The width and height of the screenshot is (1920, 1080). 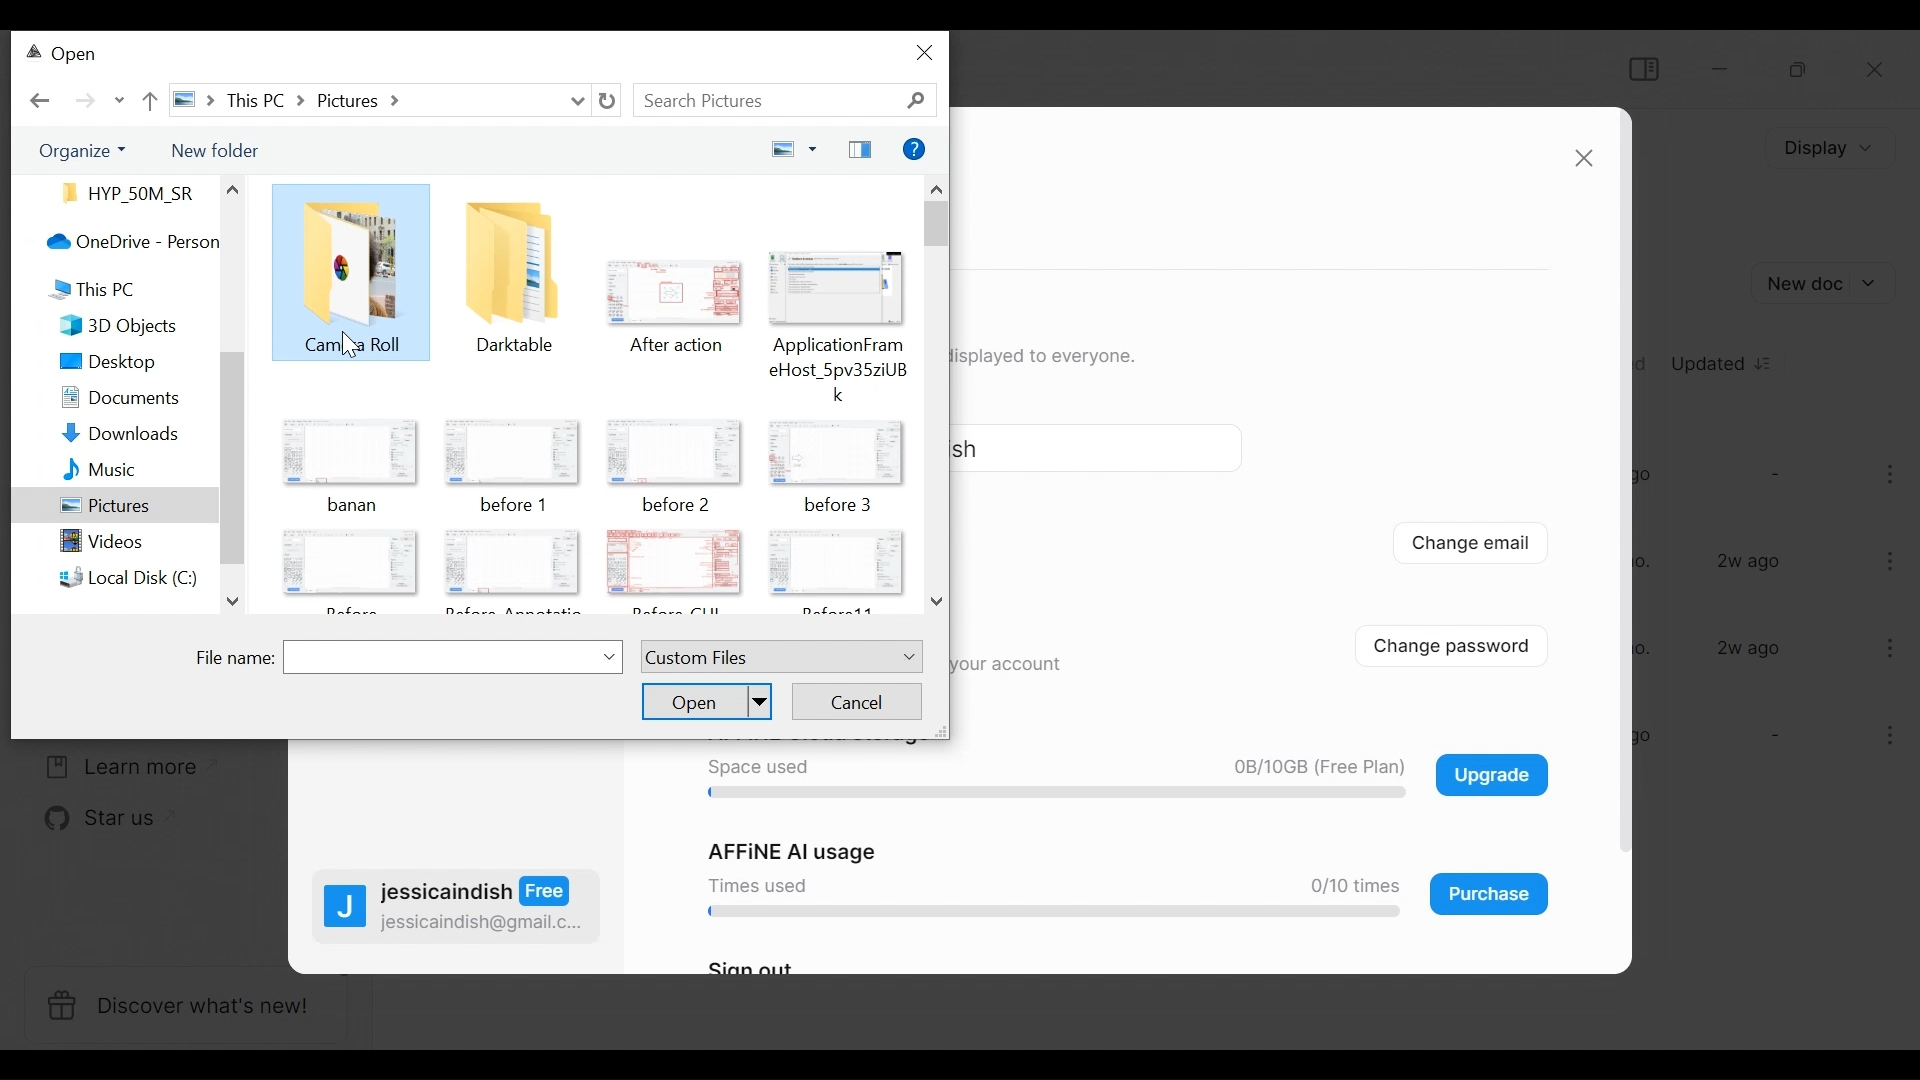 What do you see at coordinates (483, 923) in the screenshot?
I see `jessicaindish@gmail.c...` at bounding box center [483, 923].